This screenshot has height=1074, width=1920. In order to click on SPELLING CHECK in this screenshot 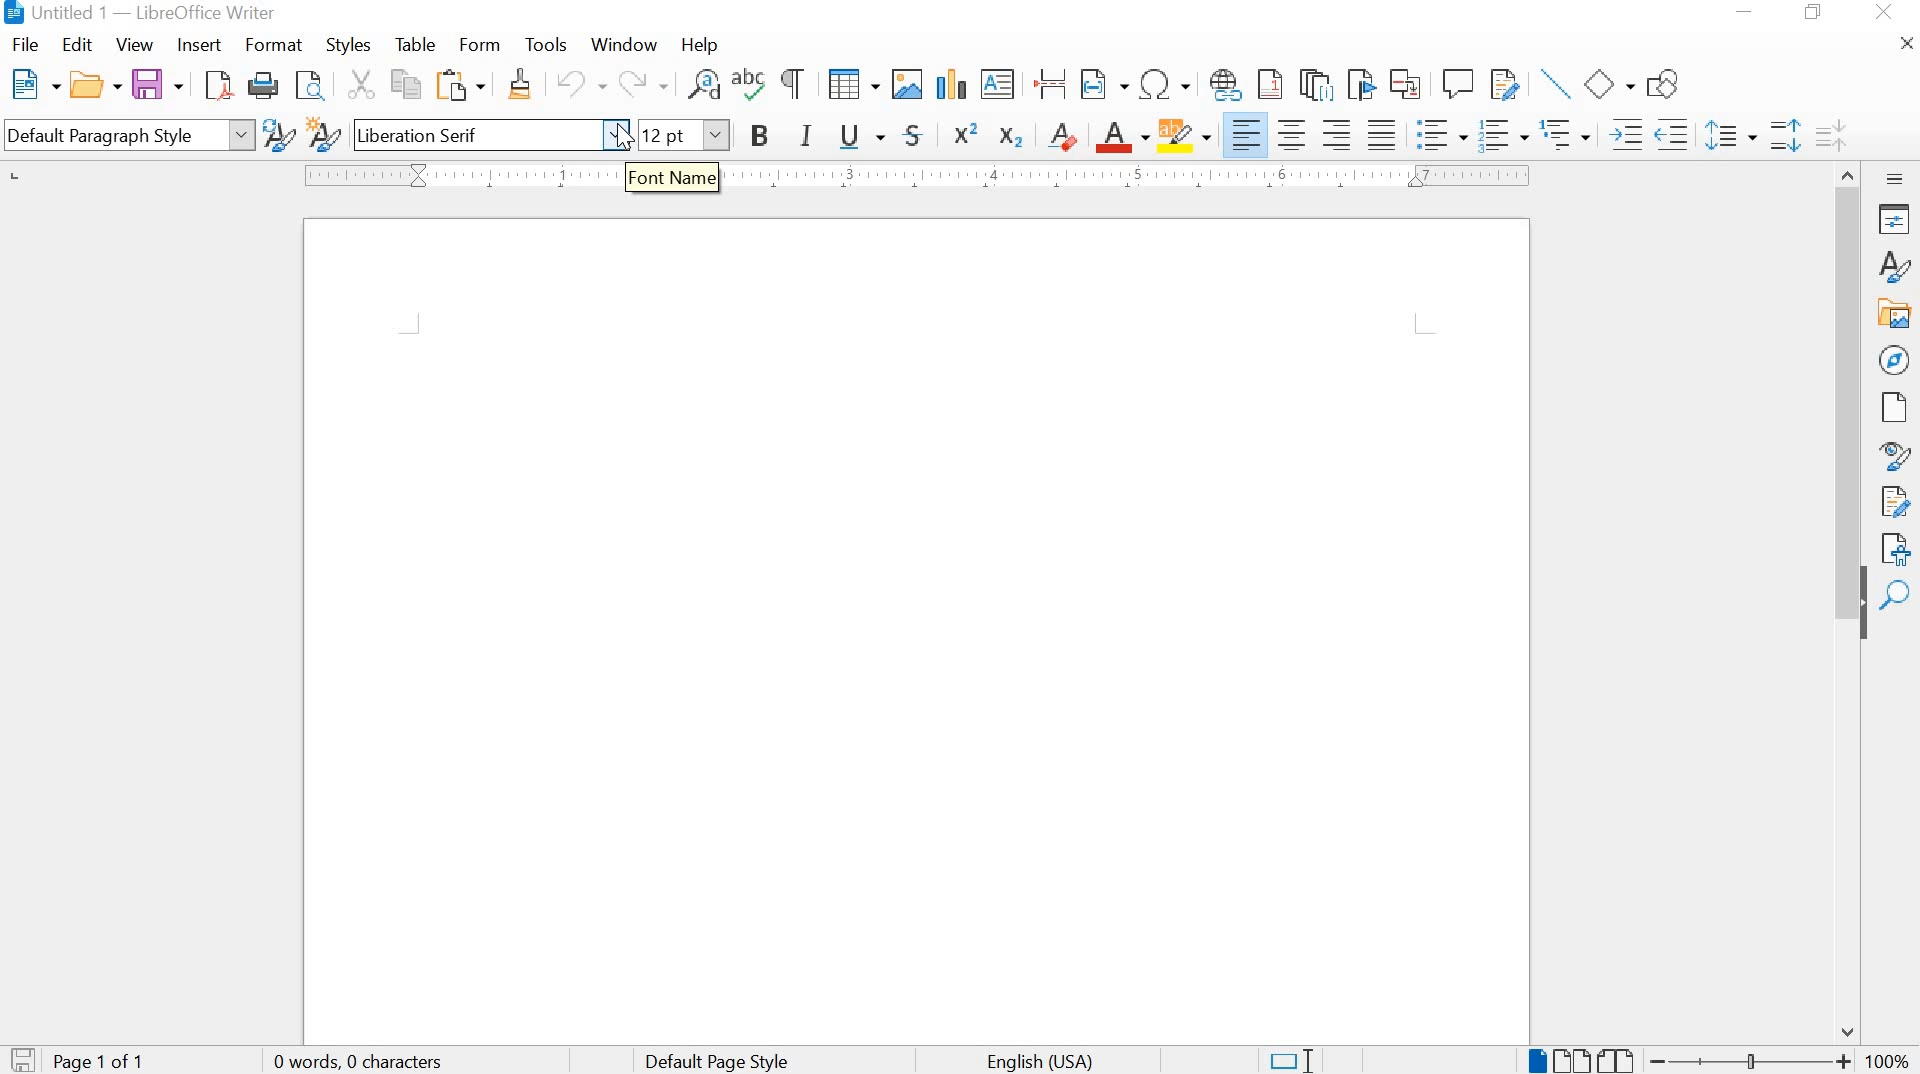, I will do `click(750, 85)`.